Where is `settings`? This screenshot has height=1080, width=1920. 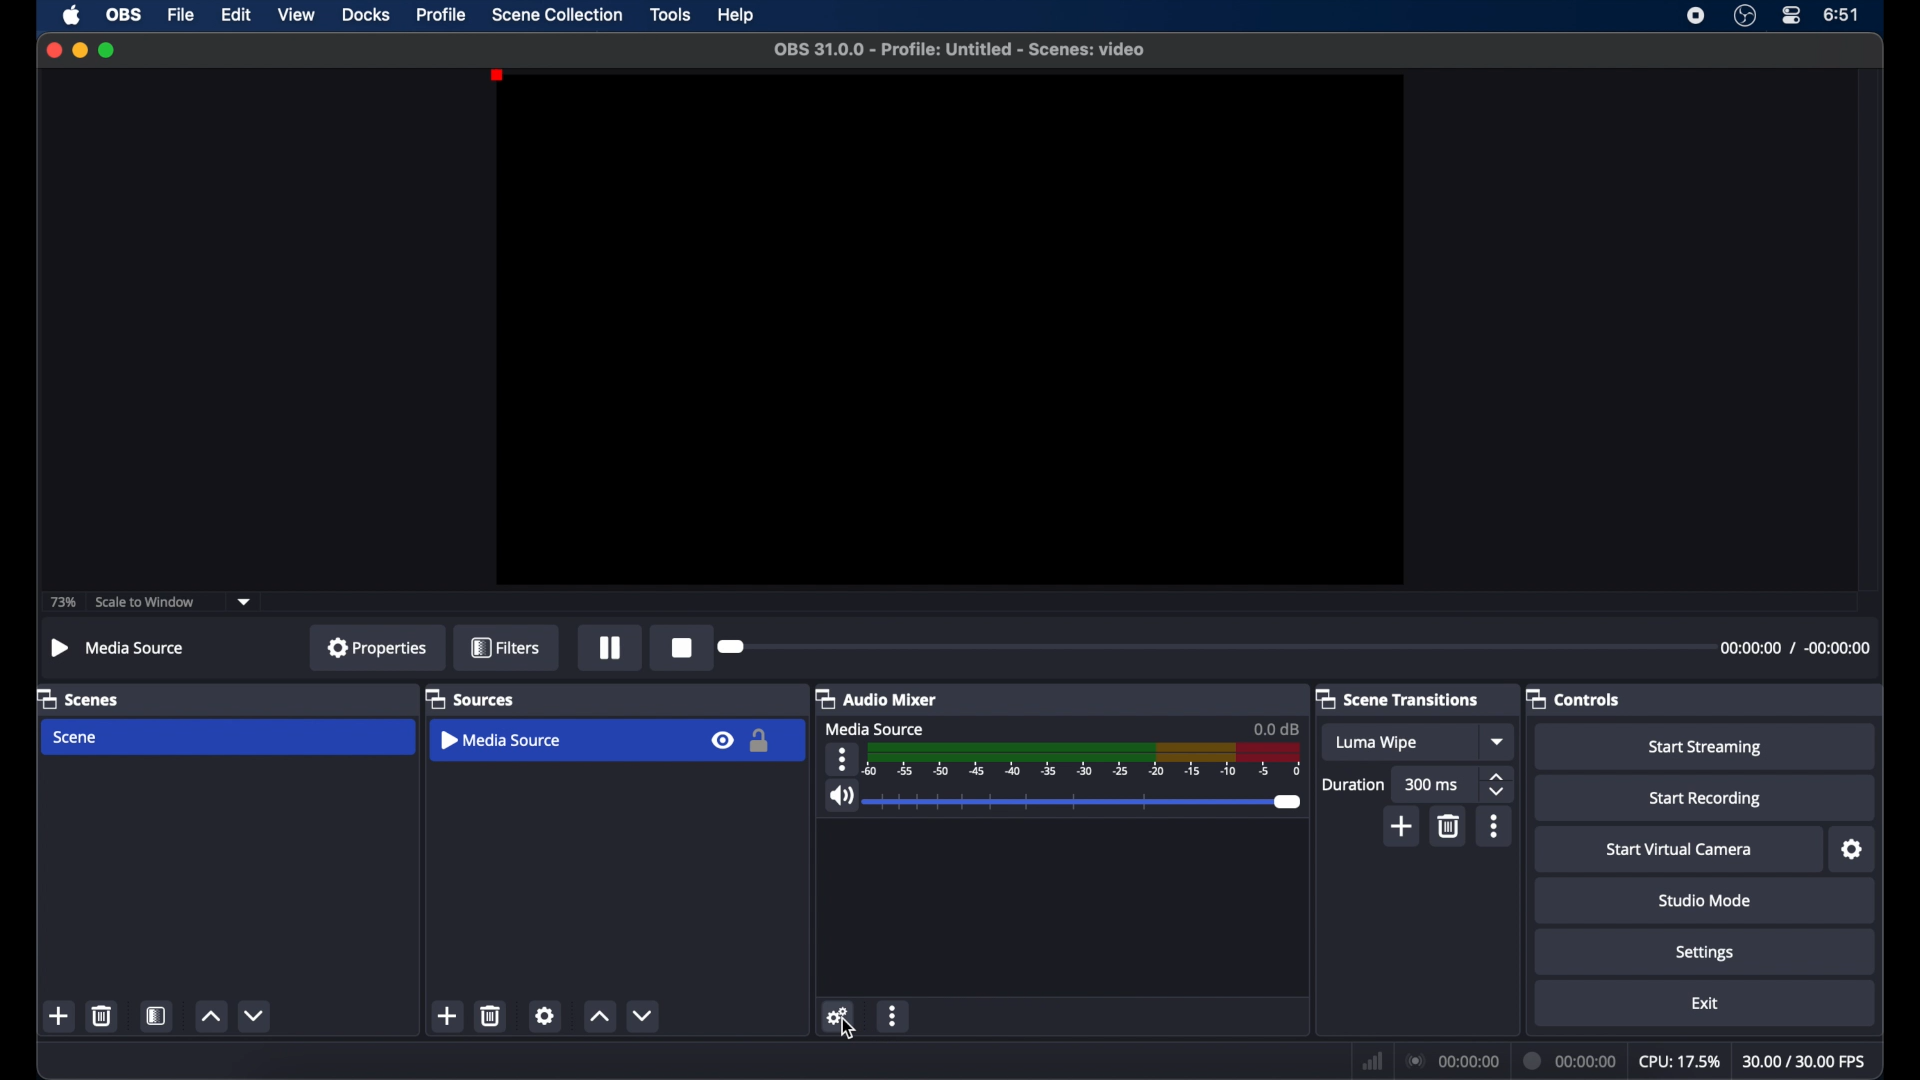
settings is located at coordinates (1853, 850).